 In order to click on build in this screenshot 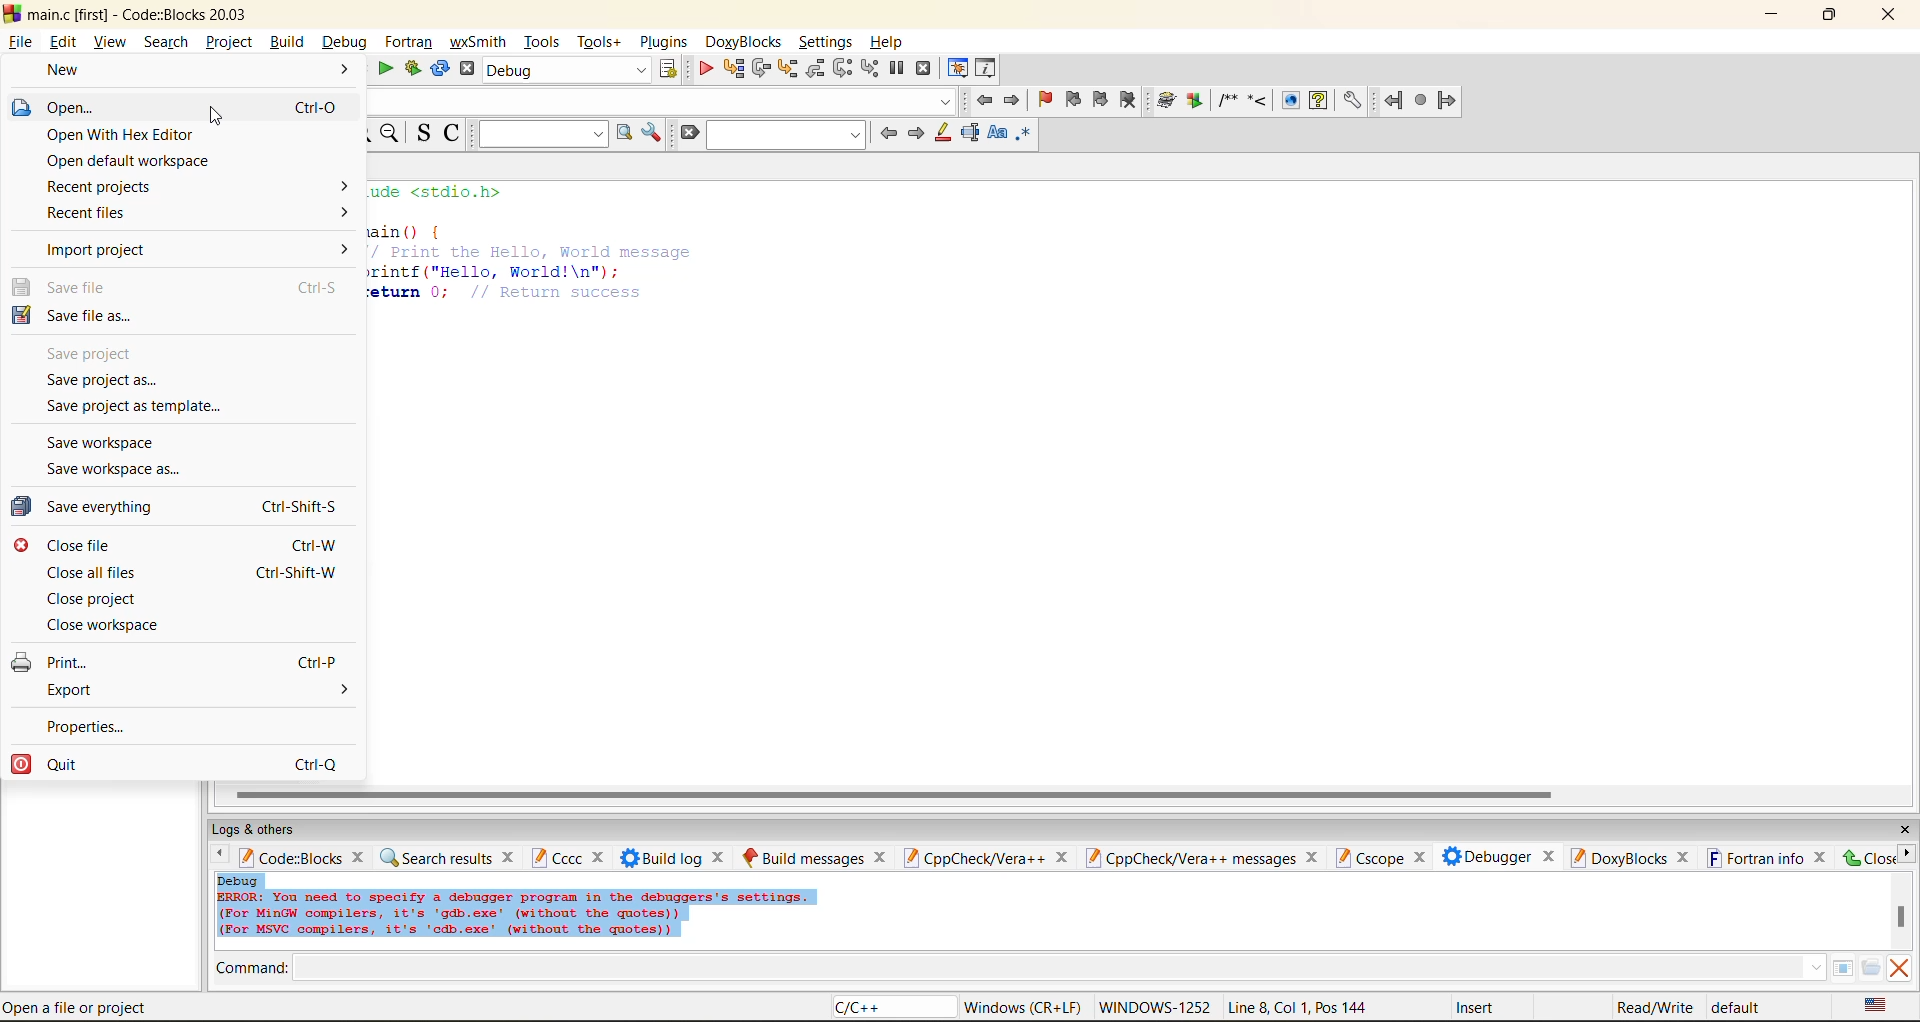, I will do `click(1167, 101)`.